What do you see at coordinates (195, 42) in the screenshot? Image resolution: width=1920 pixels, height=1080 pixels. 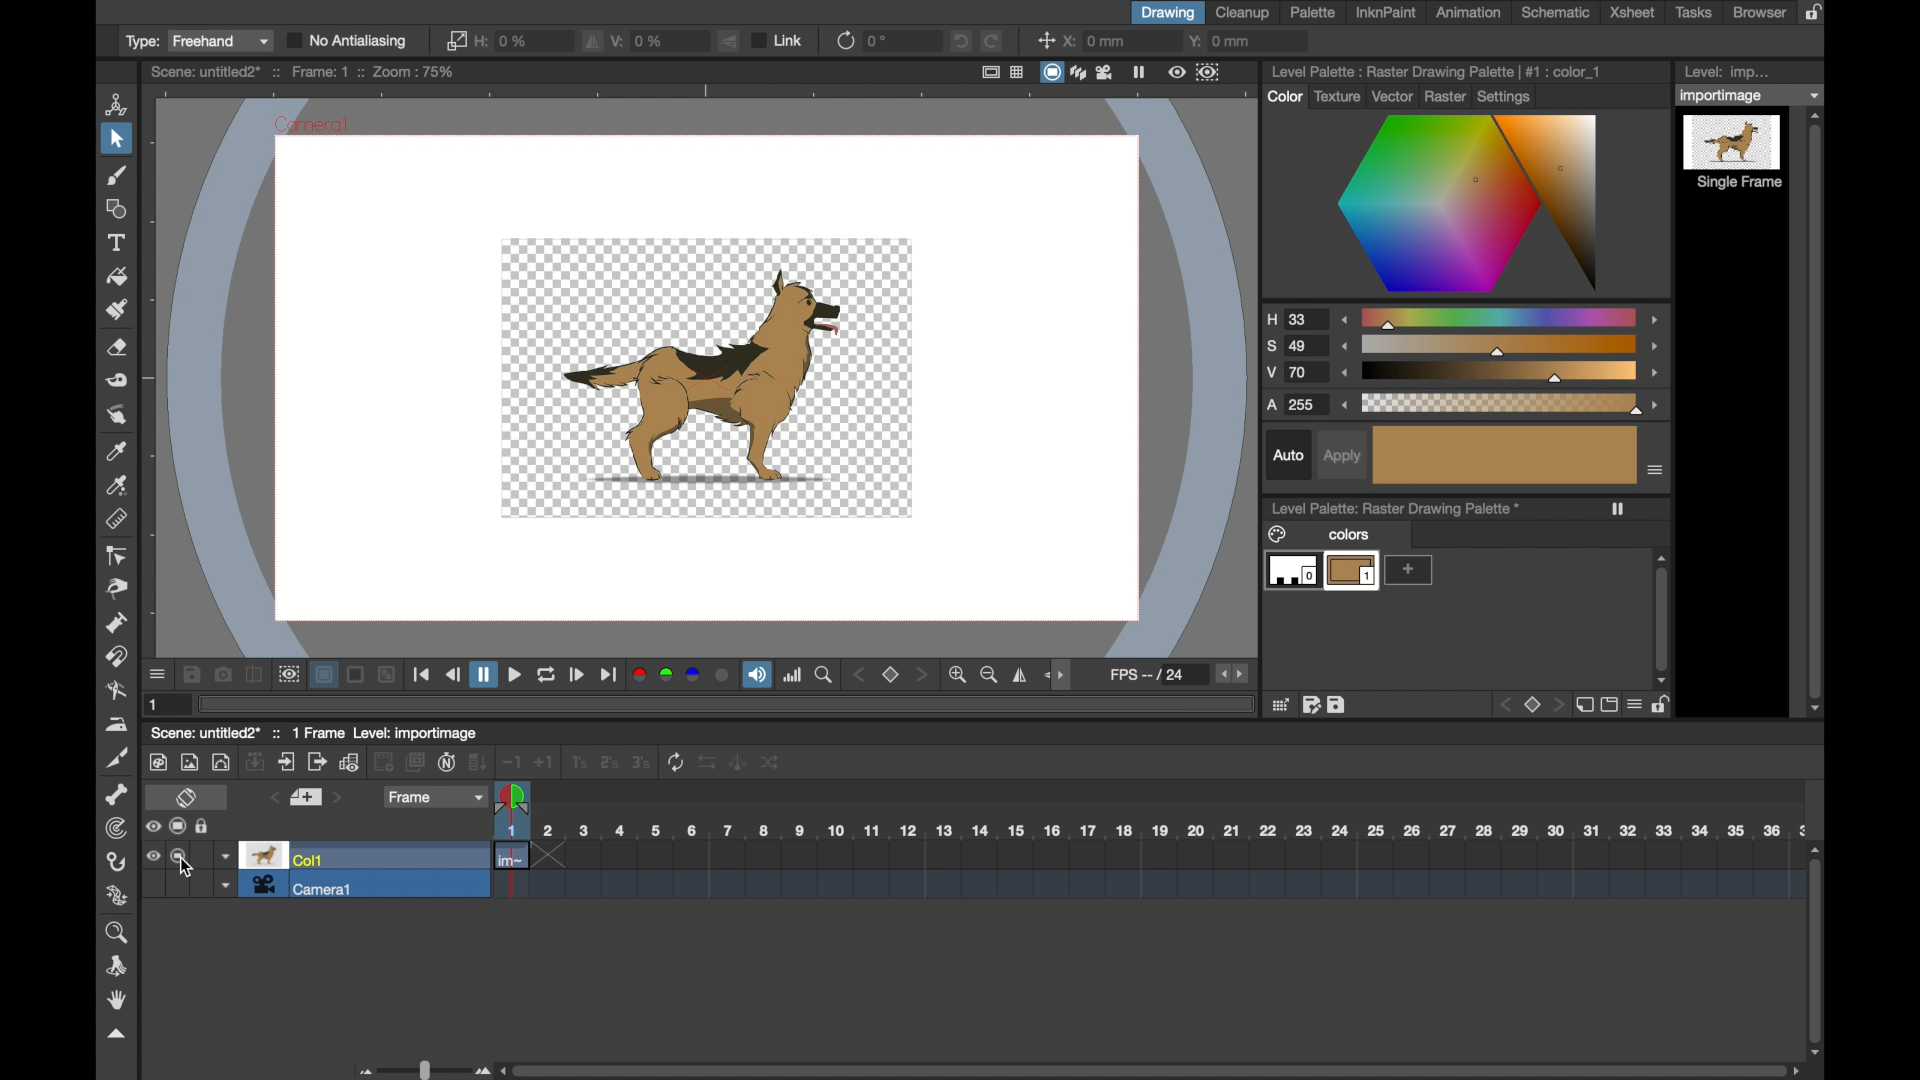 I see `type` at bounding box center [195, 42].